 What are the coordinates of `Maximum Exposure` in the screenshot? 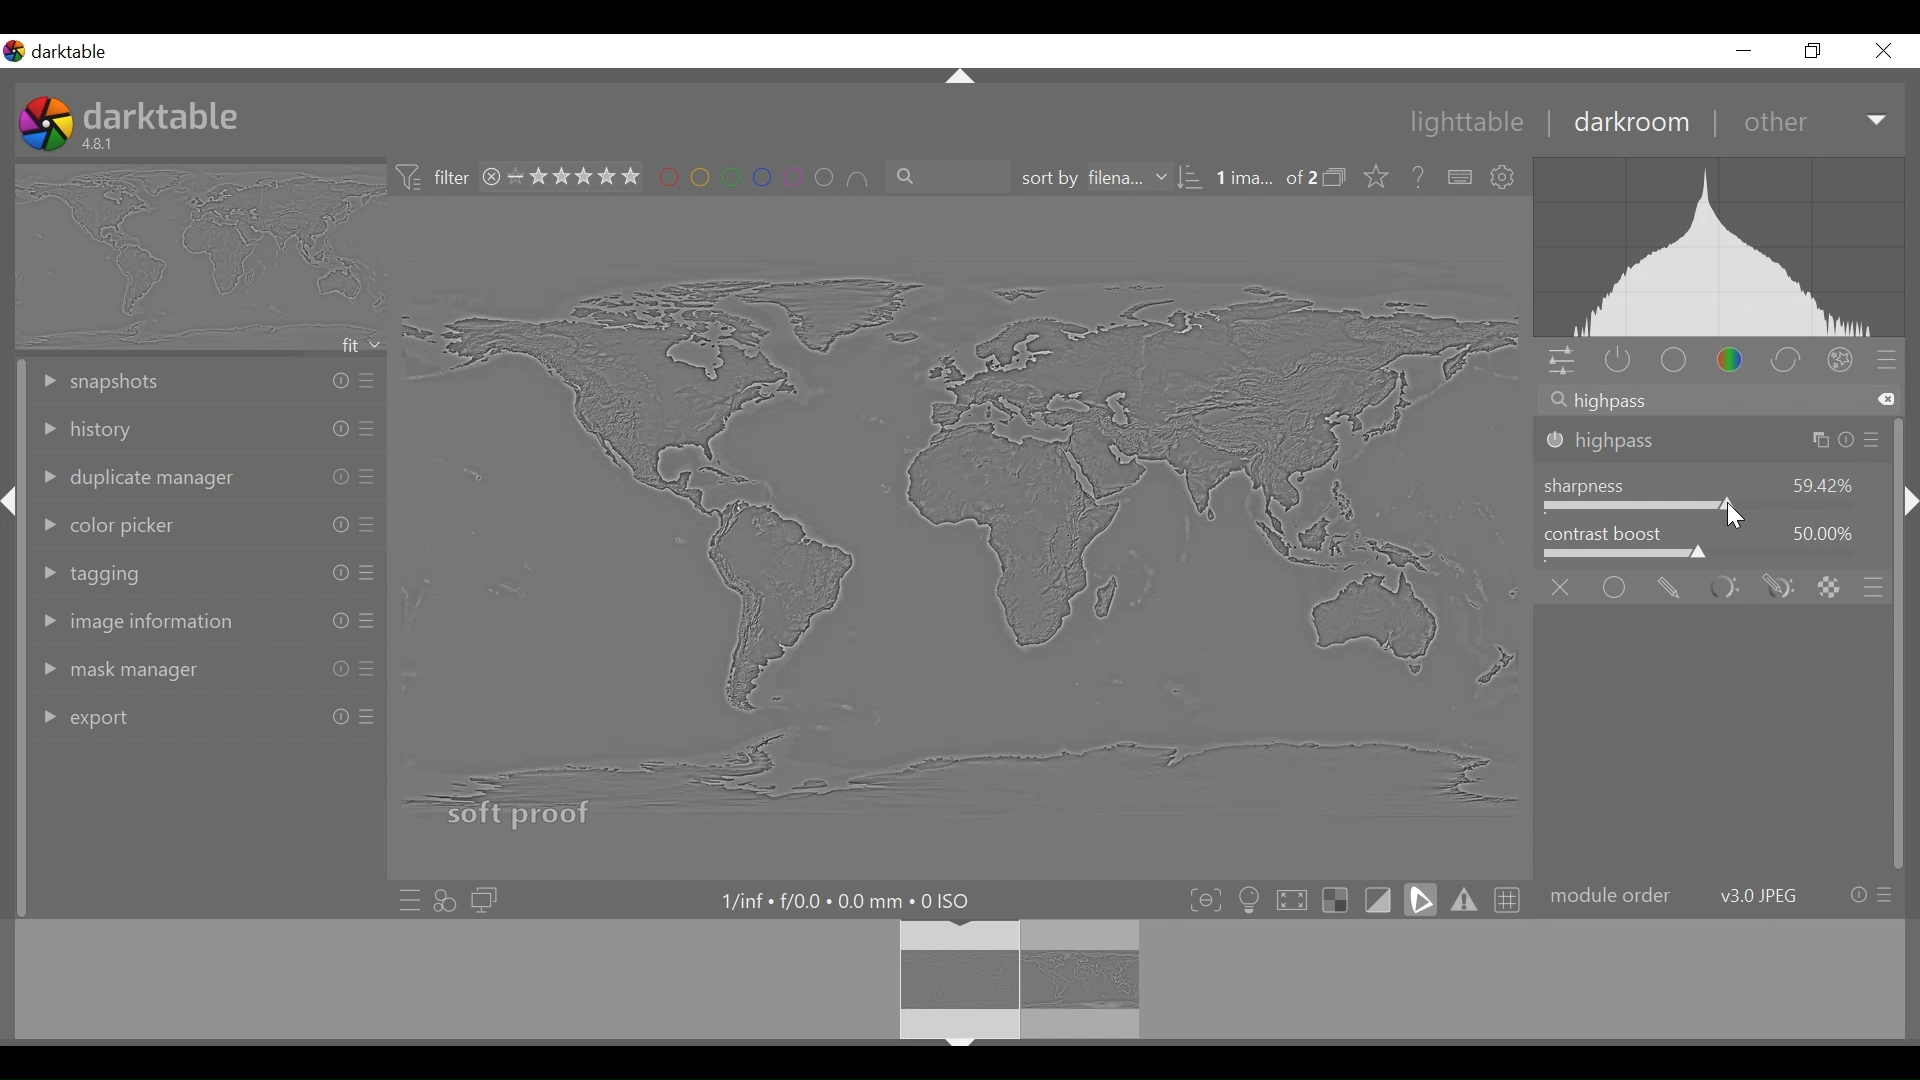 It's located at (843, 900).